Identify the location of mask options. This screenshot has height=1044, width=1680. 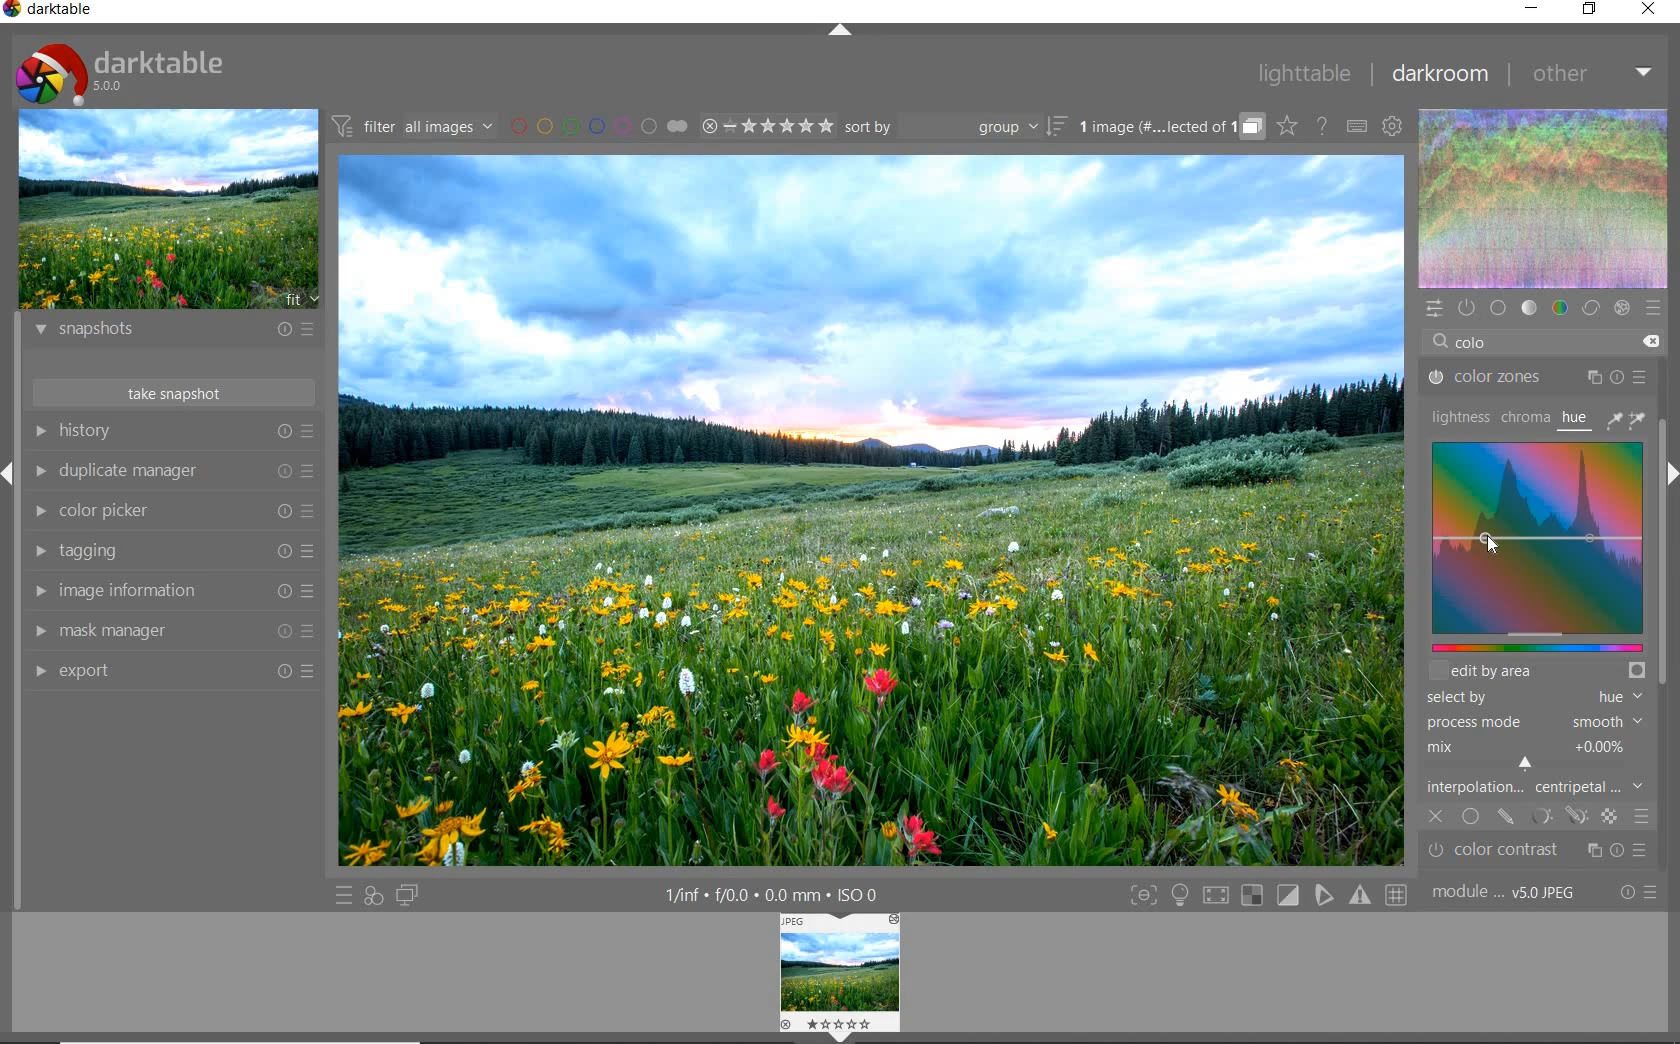
(1558, 817).